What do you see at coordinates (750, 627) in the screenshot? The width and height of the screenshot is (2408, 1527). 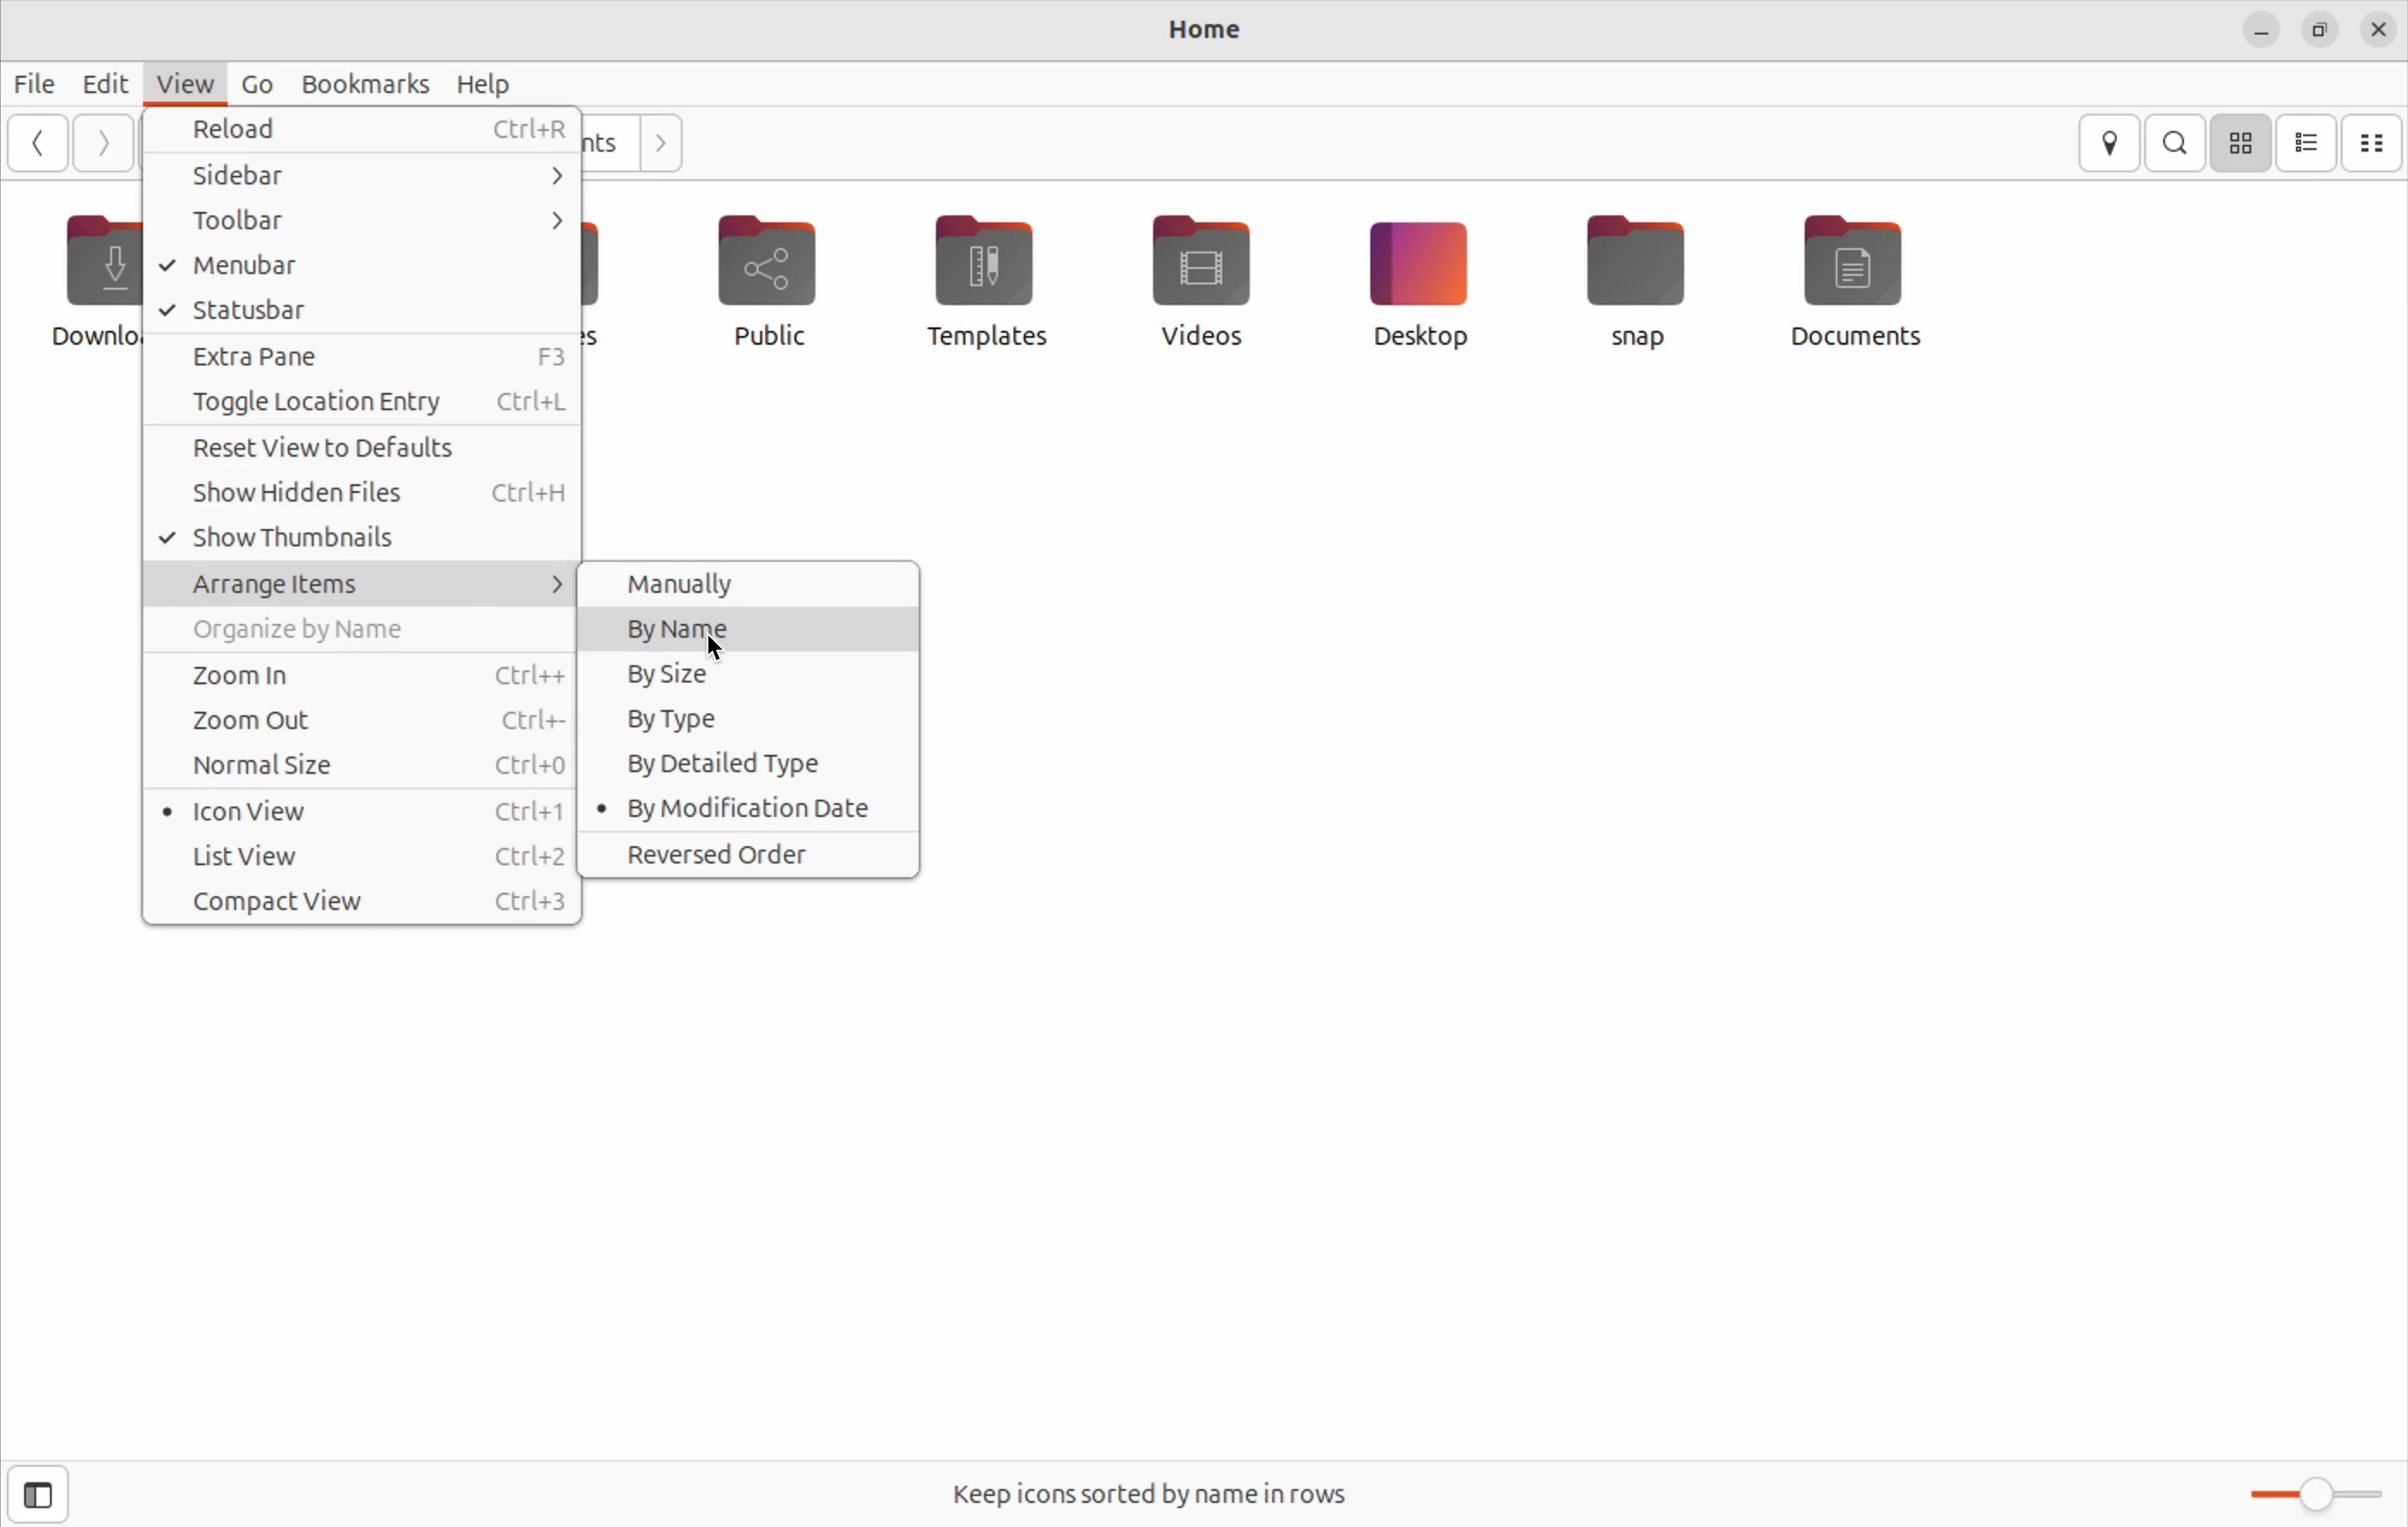 I see `by name` at bounding box center [750, 627].